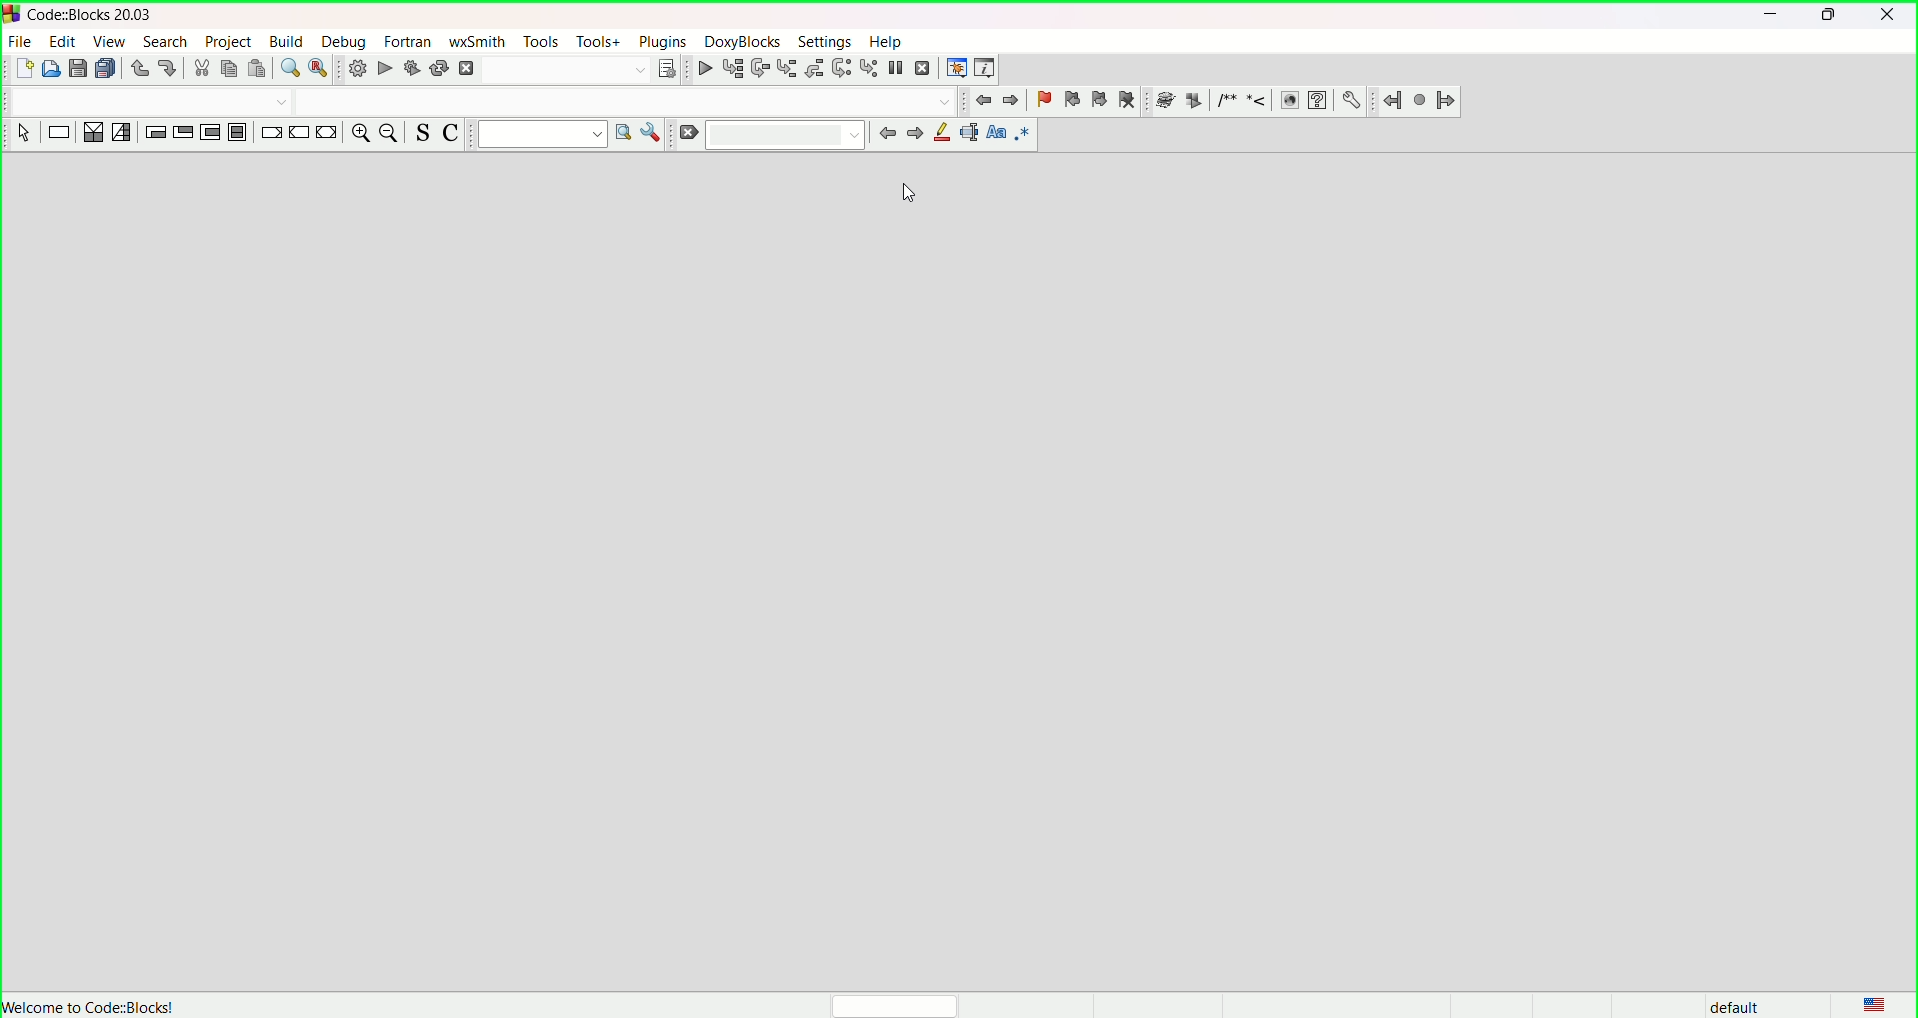 The width and height of the screenshot is (1918, 1018). Describe the element at coordinates (1099, 99) in the screenshot. I see `next bookmark` at that location.